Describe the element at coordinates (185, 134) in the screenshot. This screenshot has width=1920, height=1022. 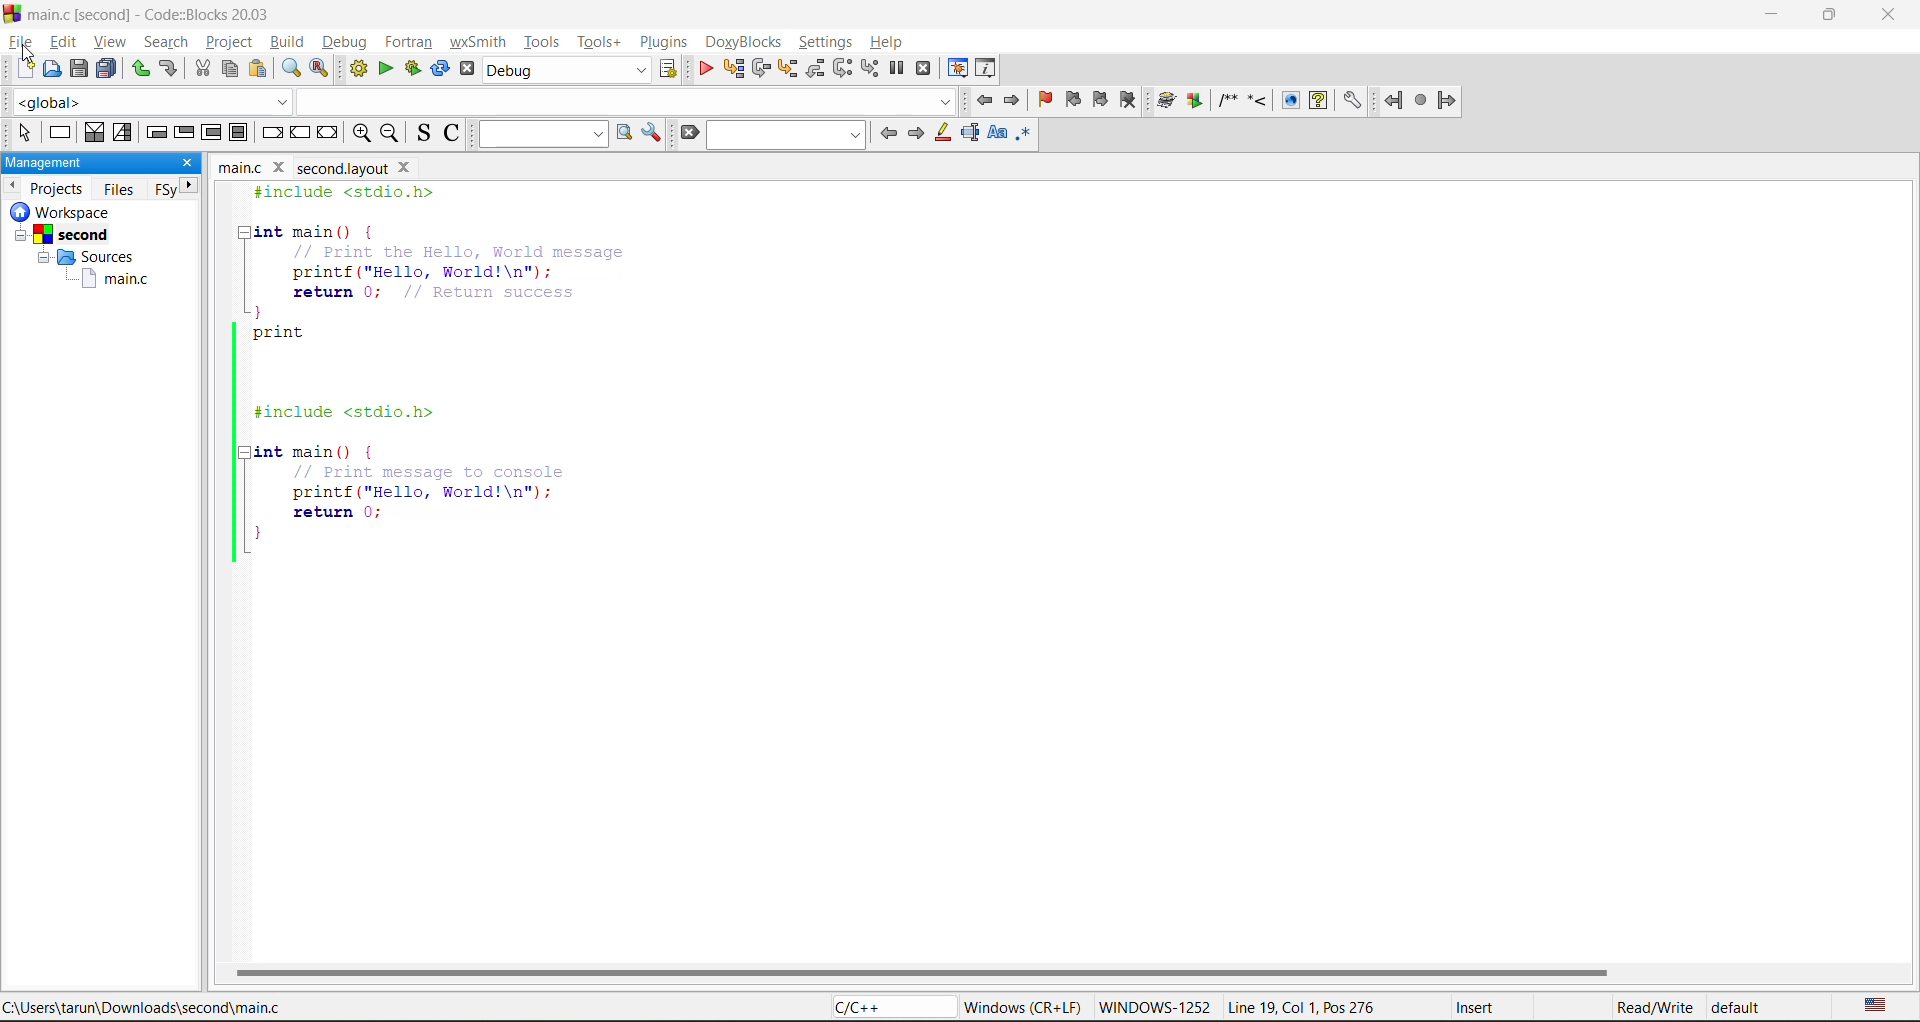
I see `exit condition loop` at that location.